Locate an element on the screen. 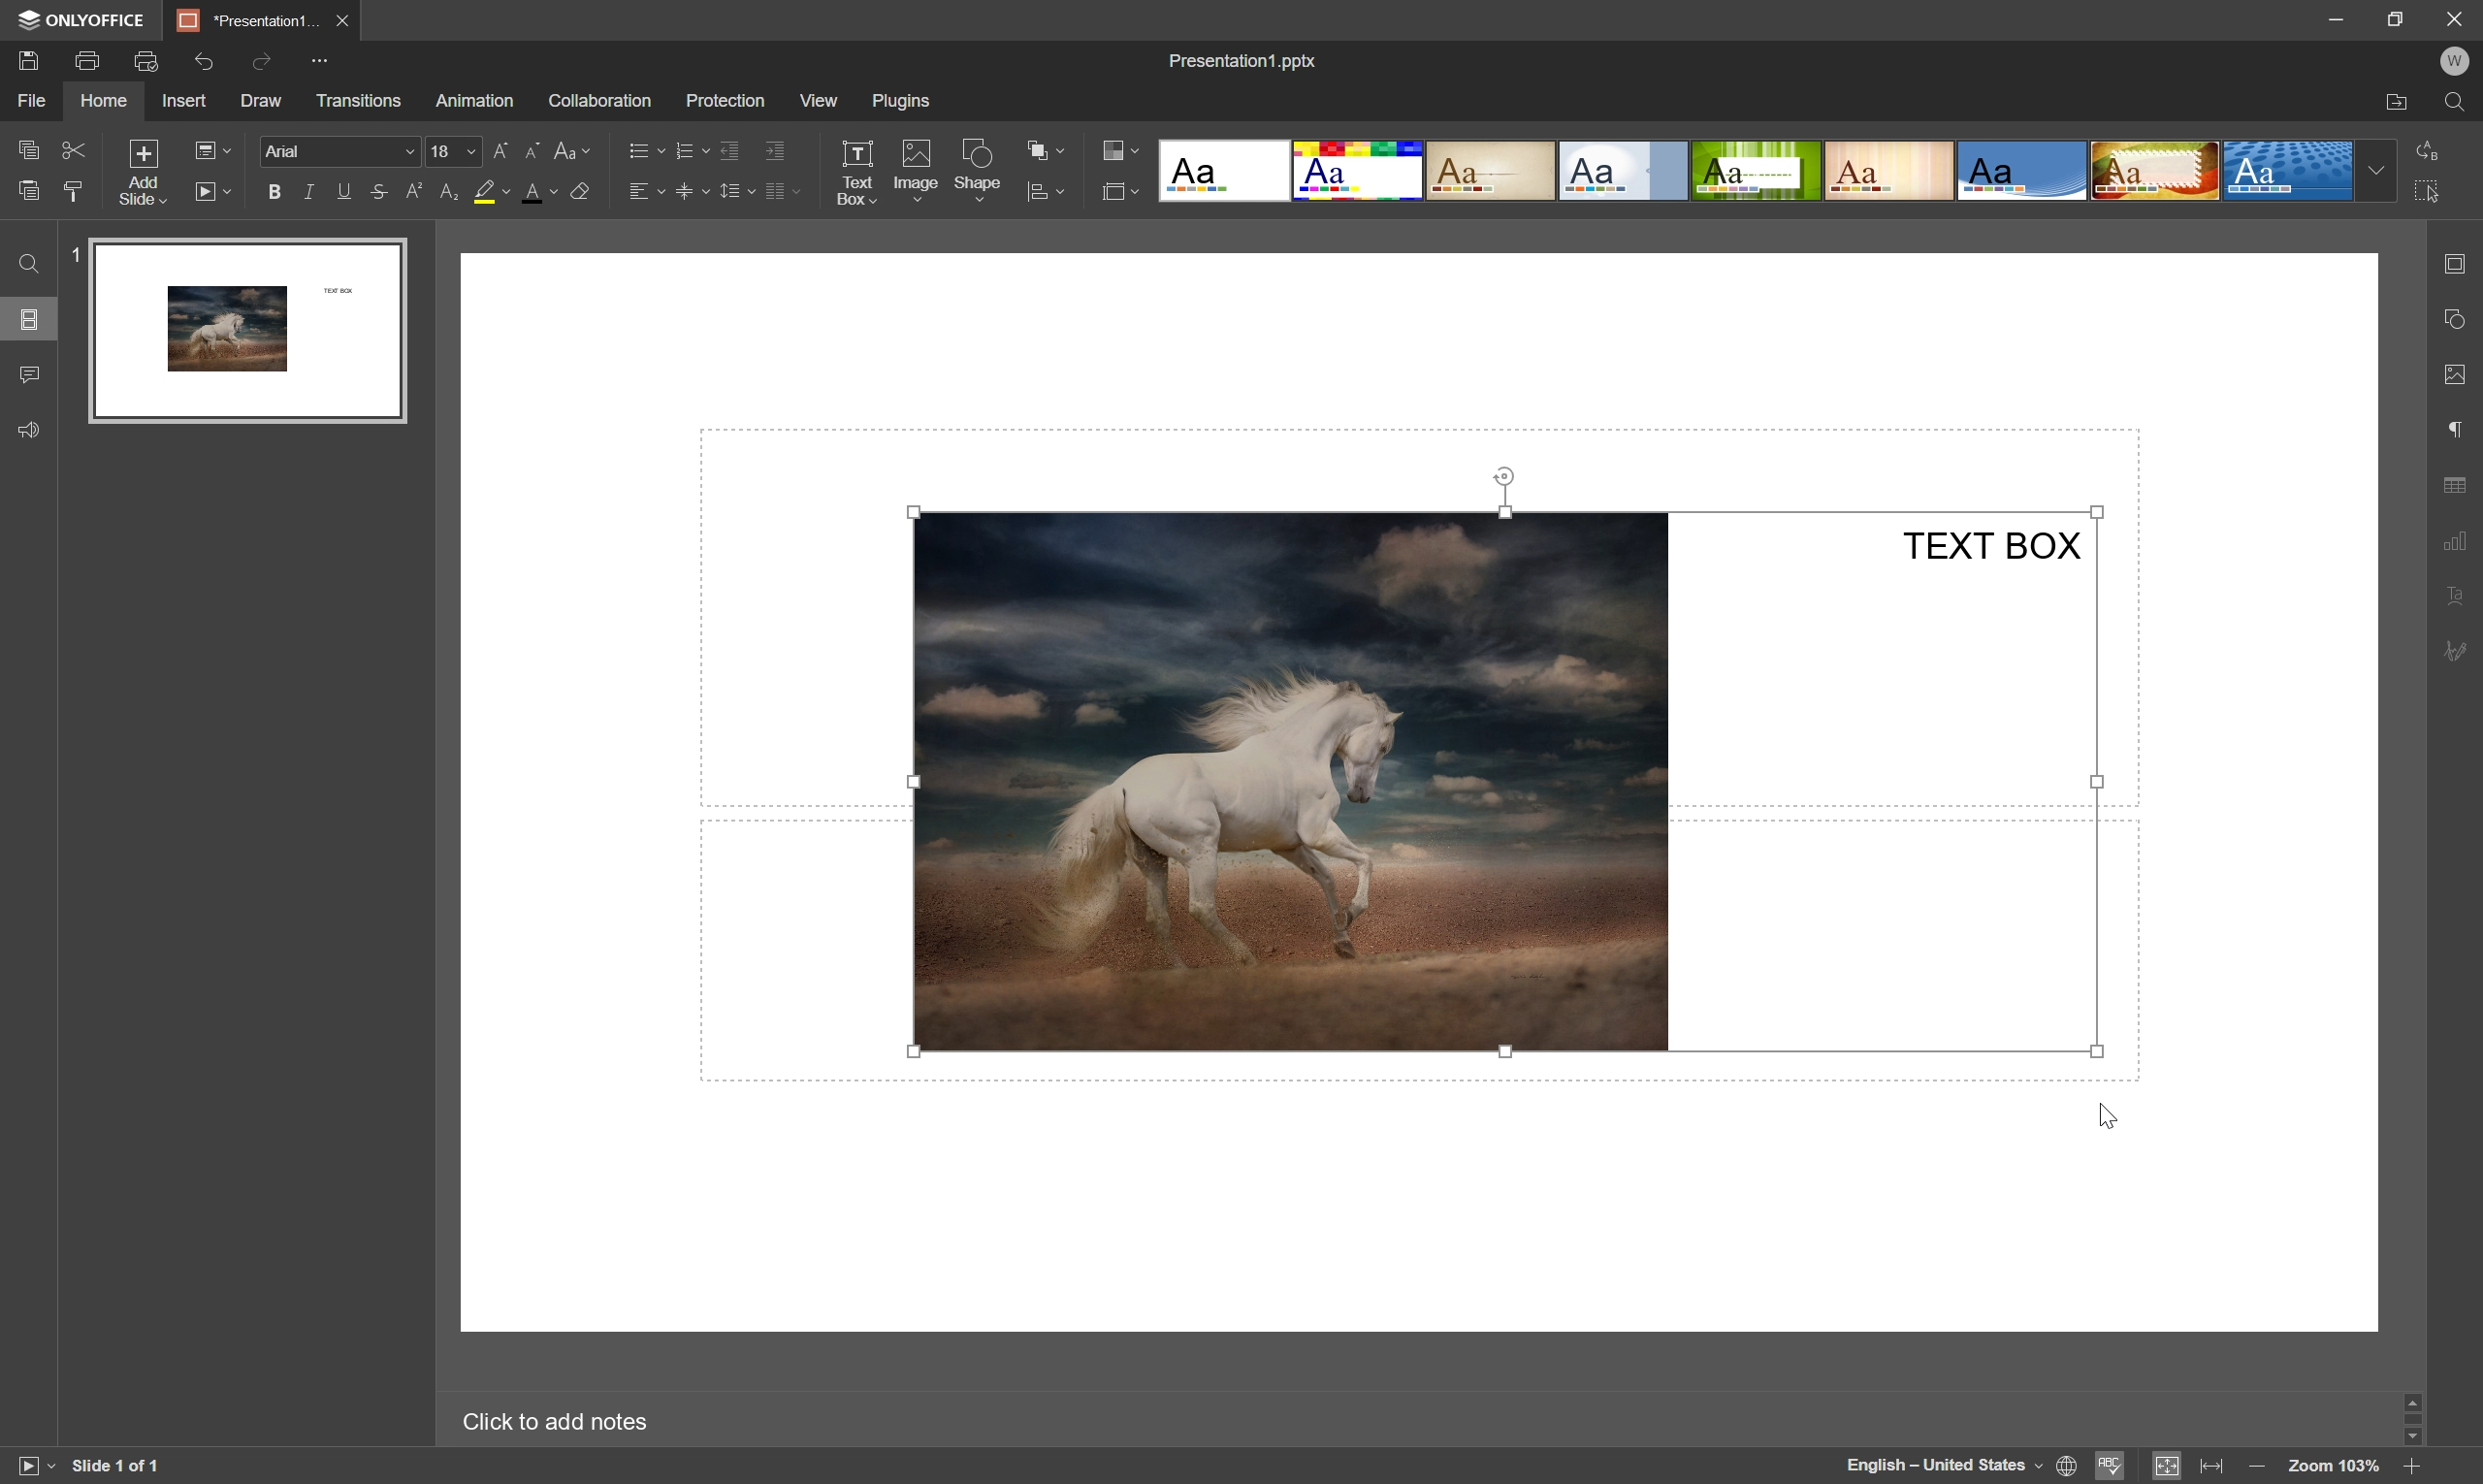  home is located at coordinates (103, 102).